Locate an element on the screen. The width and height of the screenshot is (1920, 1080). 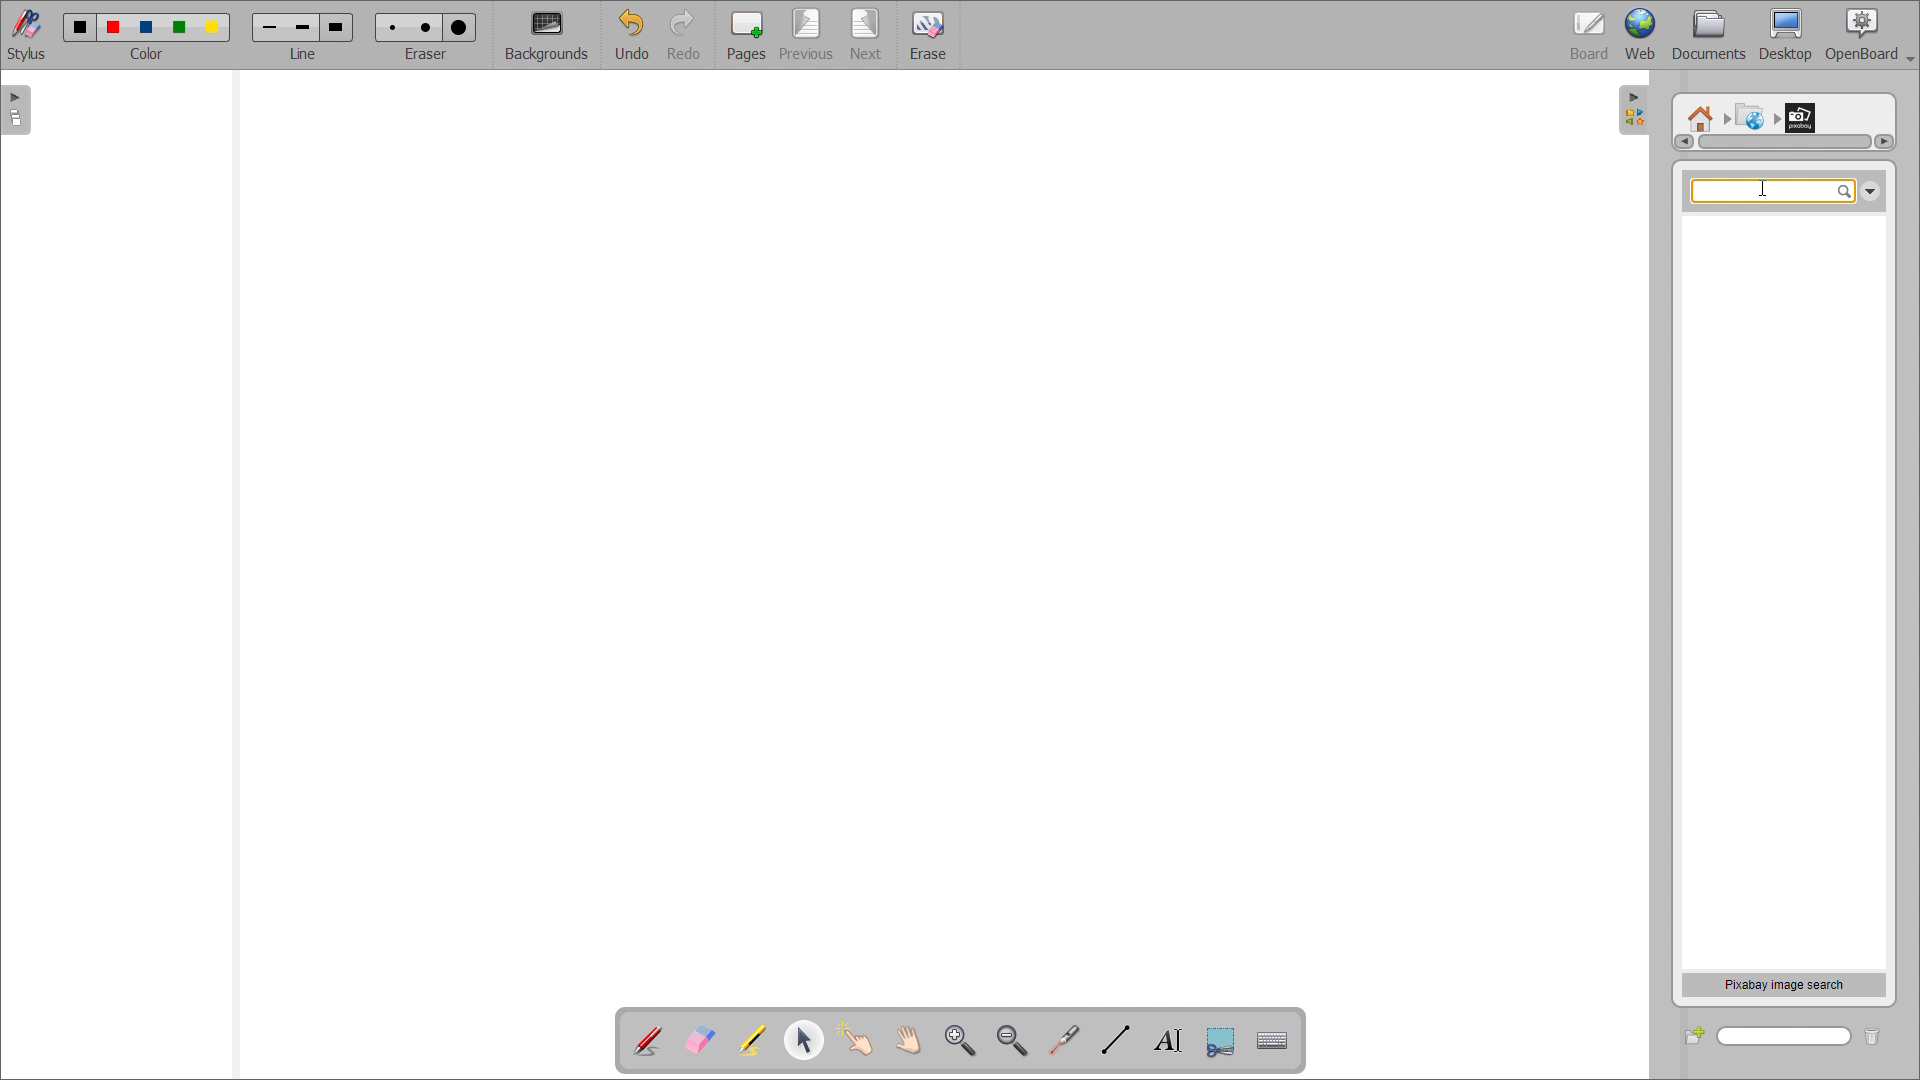
undo is located at coordinates (632, 35).